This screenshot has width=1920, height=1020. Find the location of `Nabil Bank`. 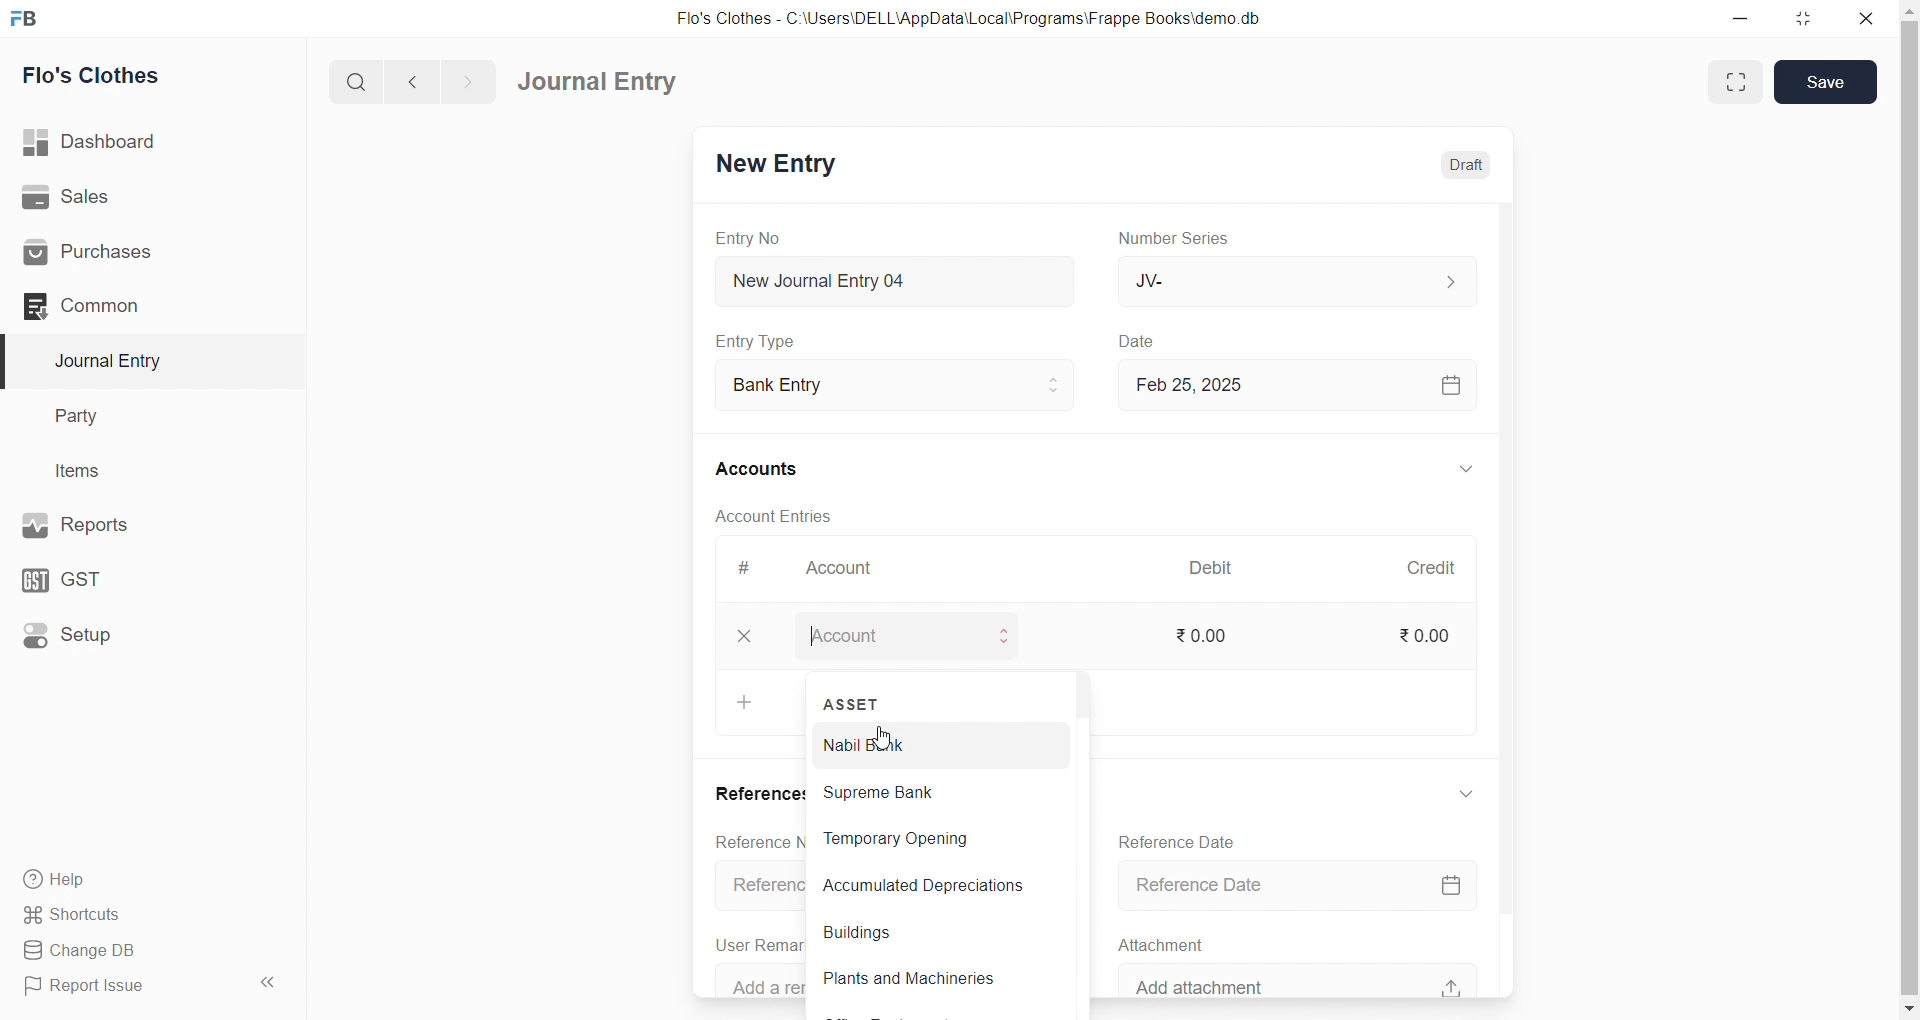

Nabil Bank is located at coordinates (928, 747).